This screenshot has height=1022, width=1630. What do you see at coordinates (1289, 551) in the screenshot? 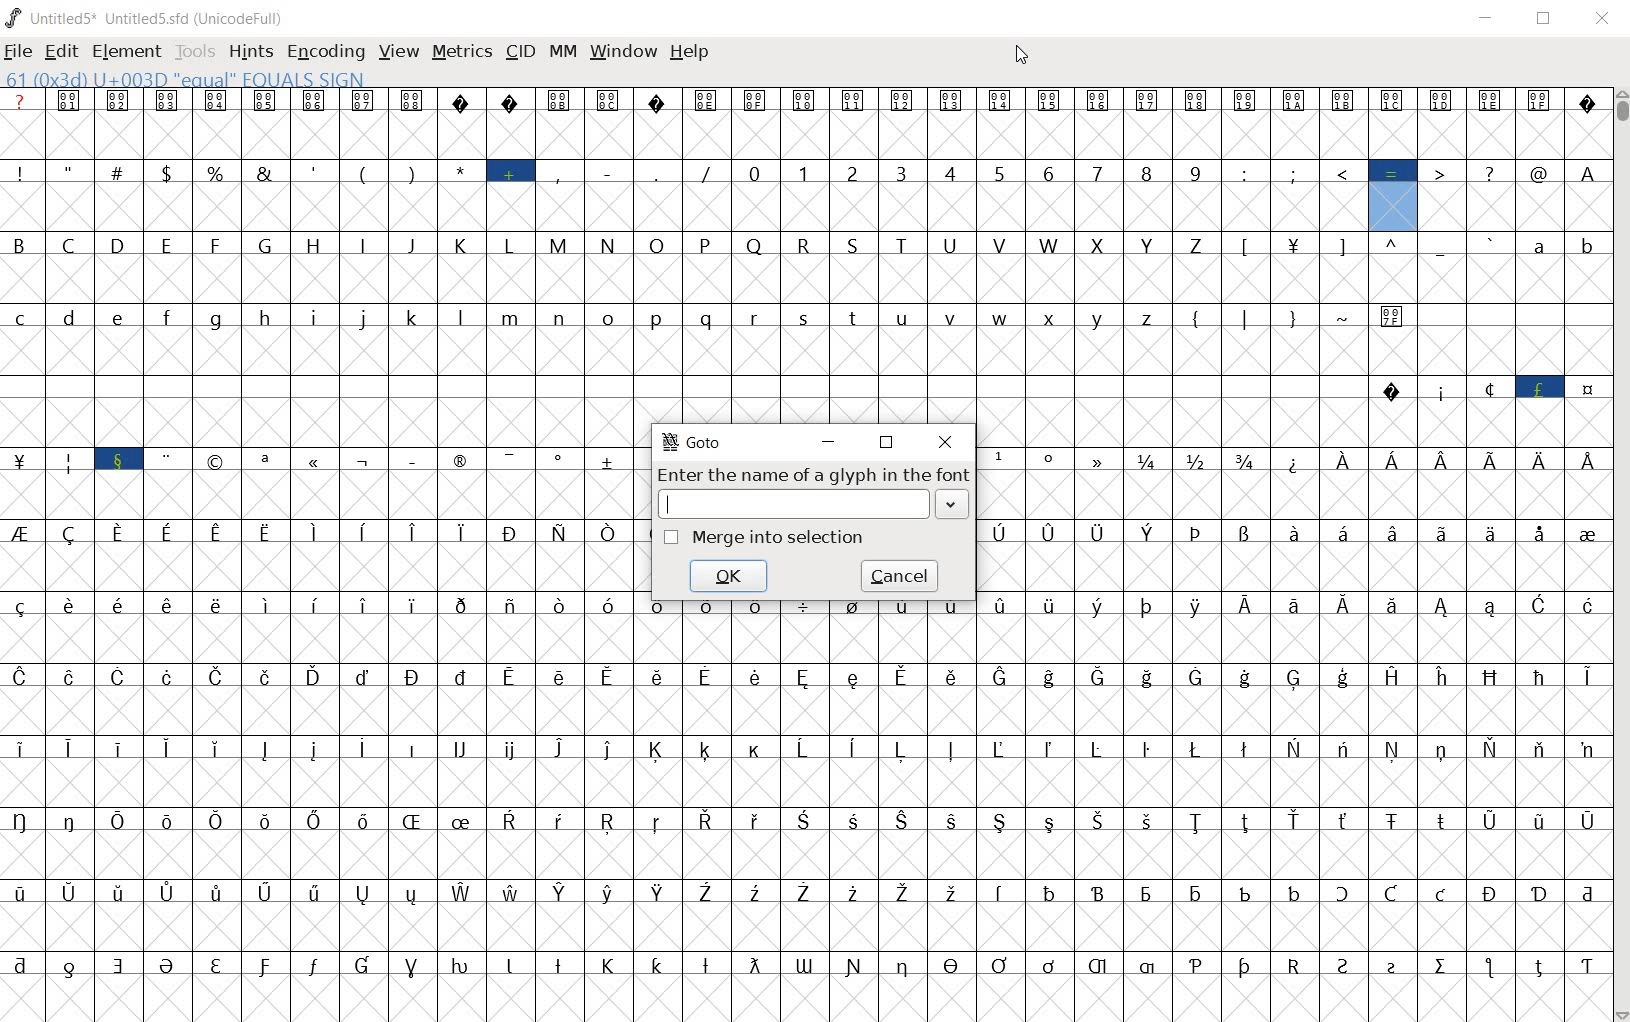
I see `glyph characters` at bounding box center [1289, 551].